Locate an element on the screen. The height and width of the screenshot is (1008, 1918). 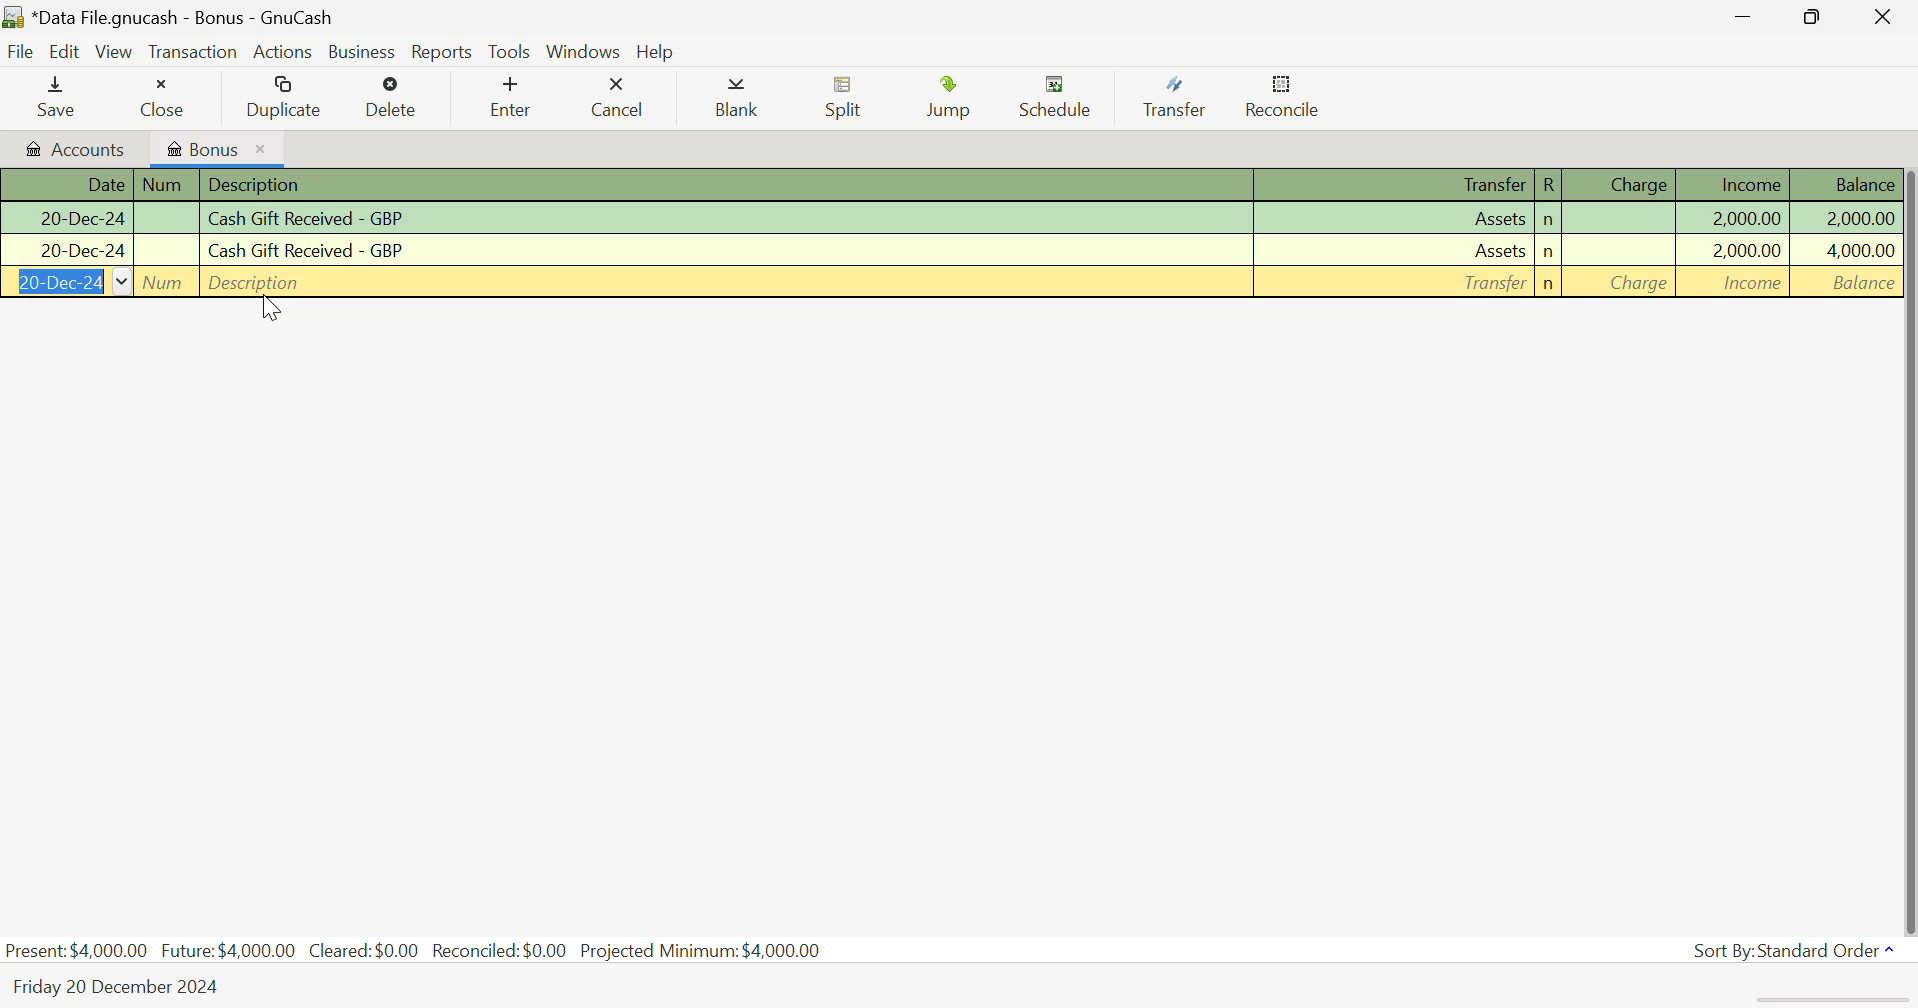
Duplicate is located at coordinates (285, 96).